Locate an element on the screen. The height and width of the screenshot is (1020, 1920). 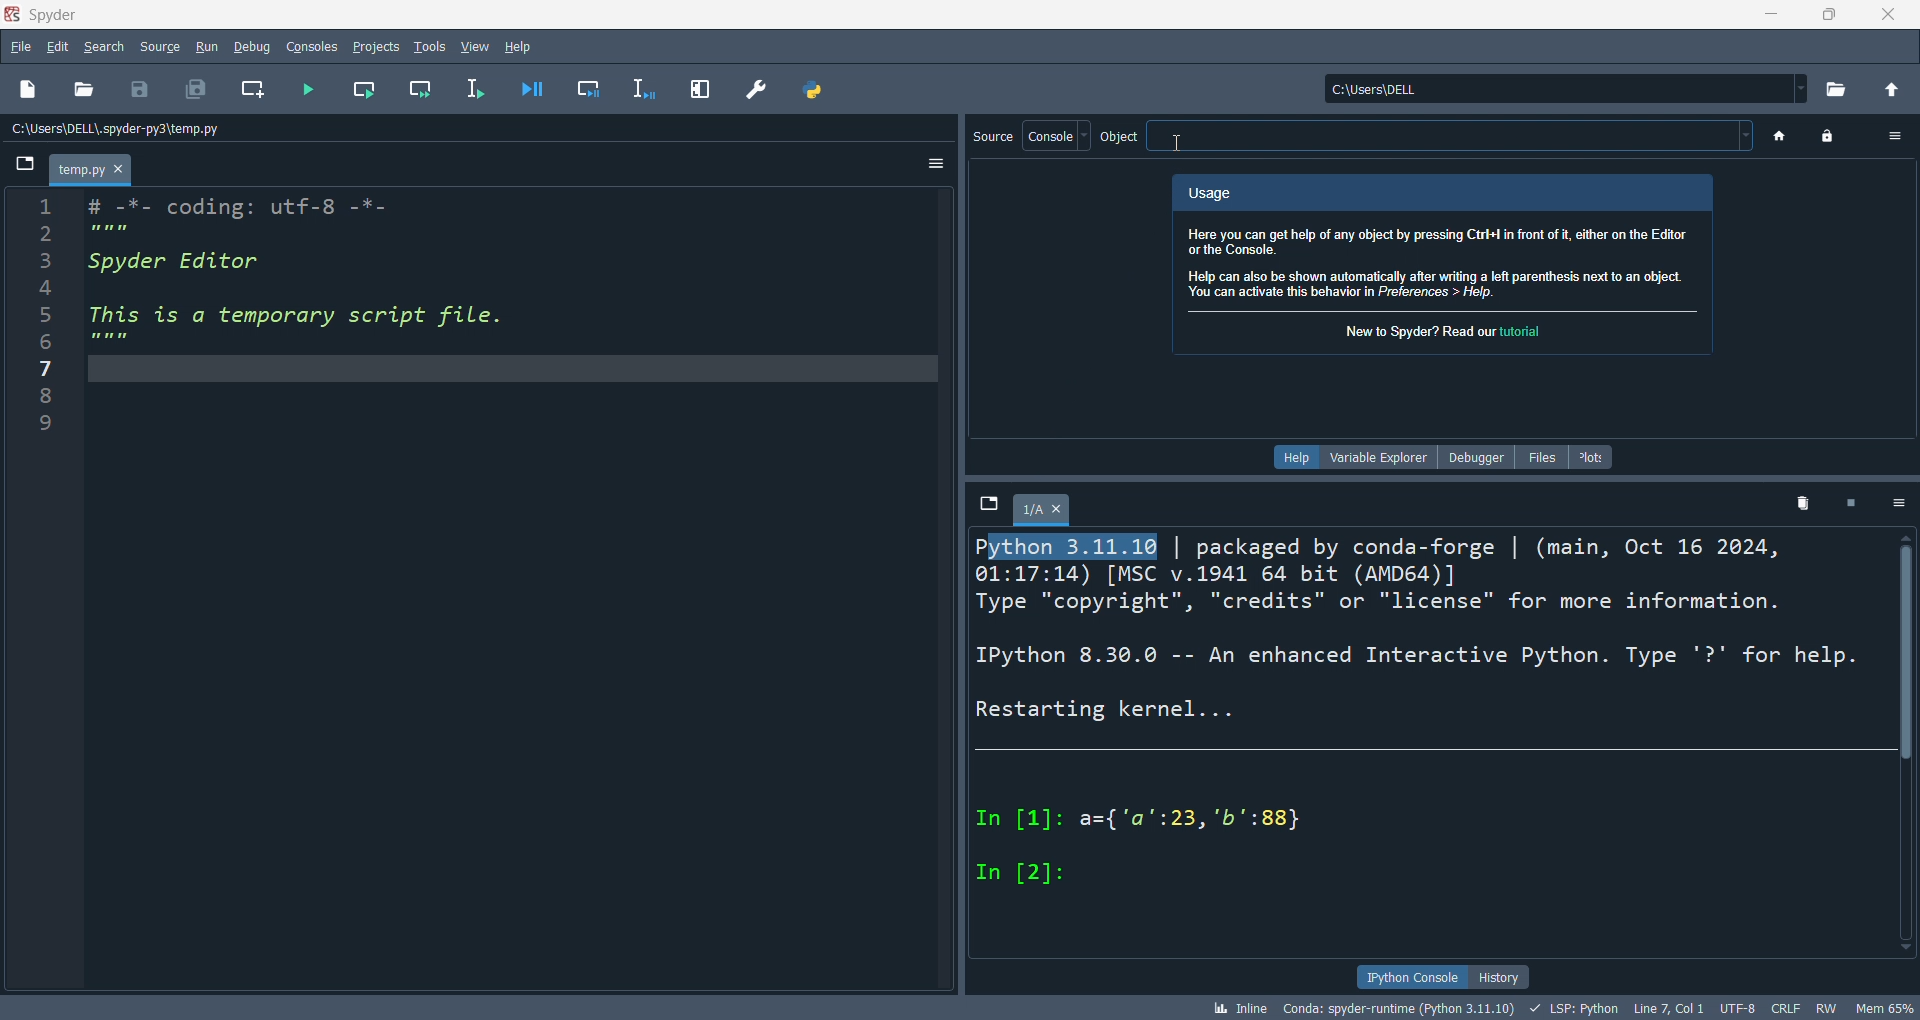
options is located at coordinates (1894, 502).